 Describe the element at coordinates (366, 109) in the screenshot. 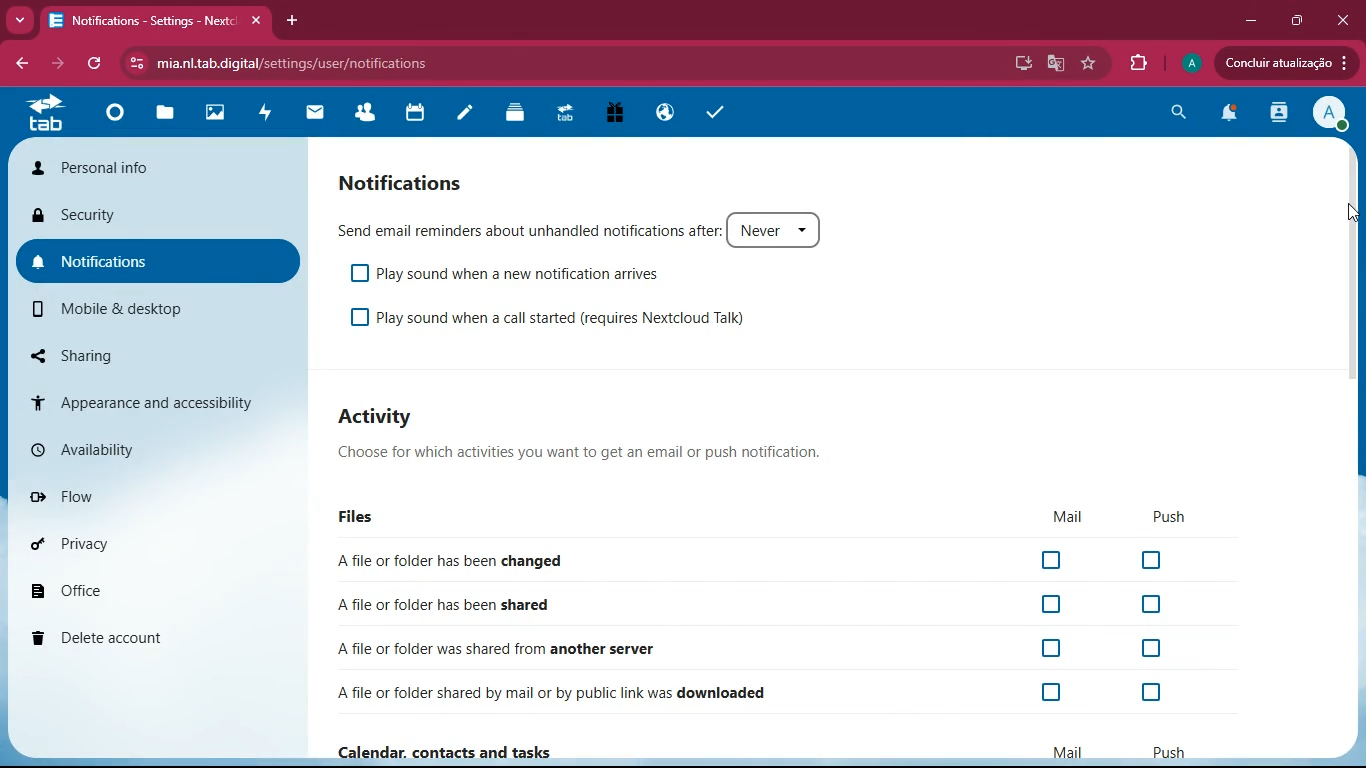

I see `friends` at that location.